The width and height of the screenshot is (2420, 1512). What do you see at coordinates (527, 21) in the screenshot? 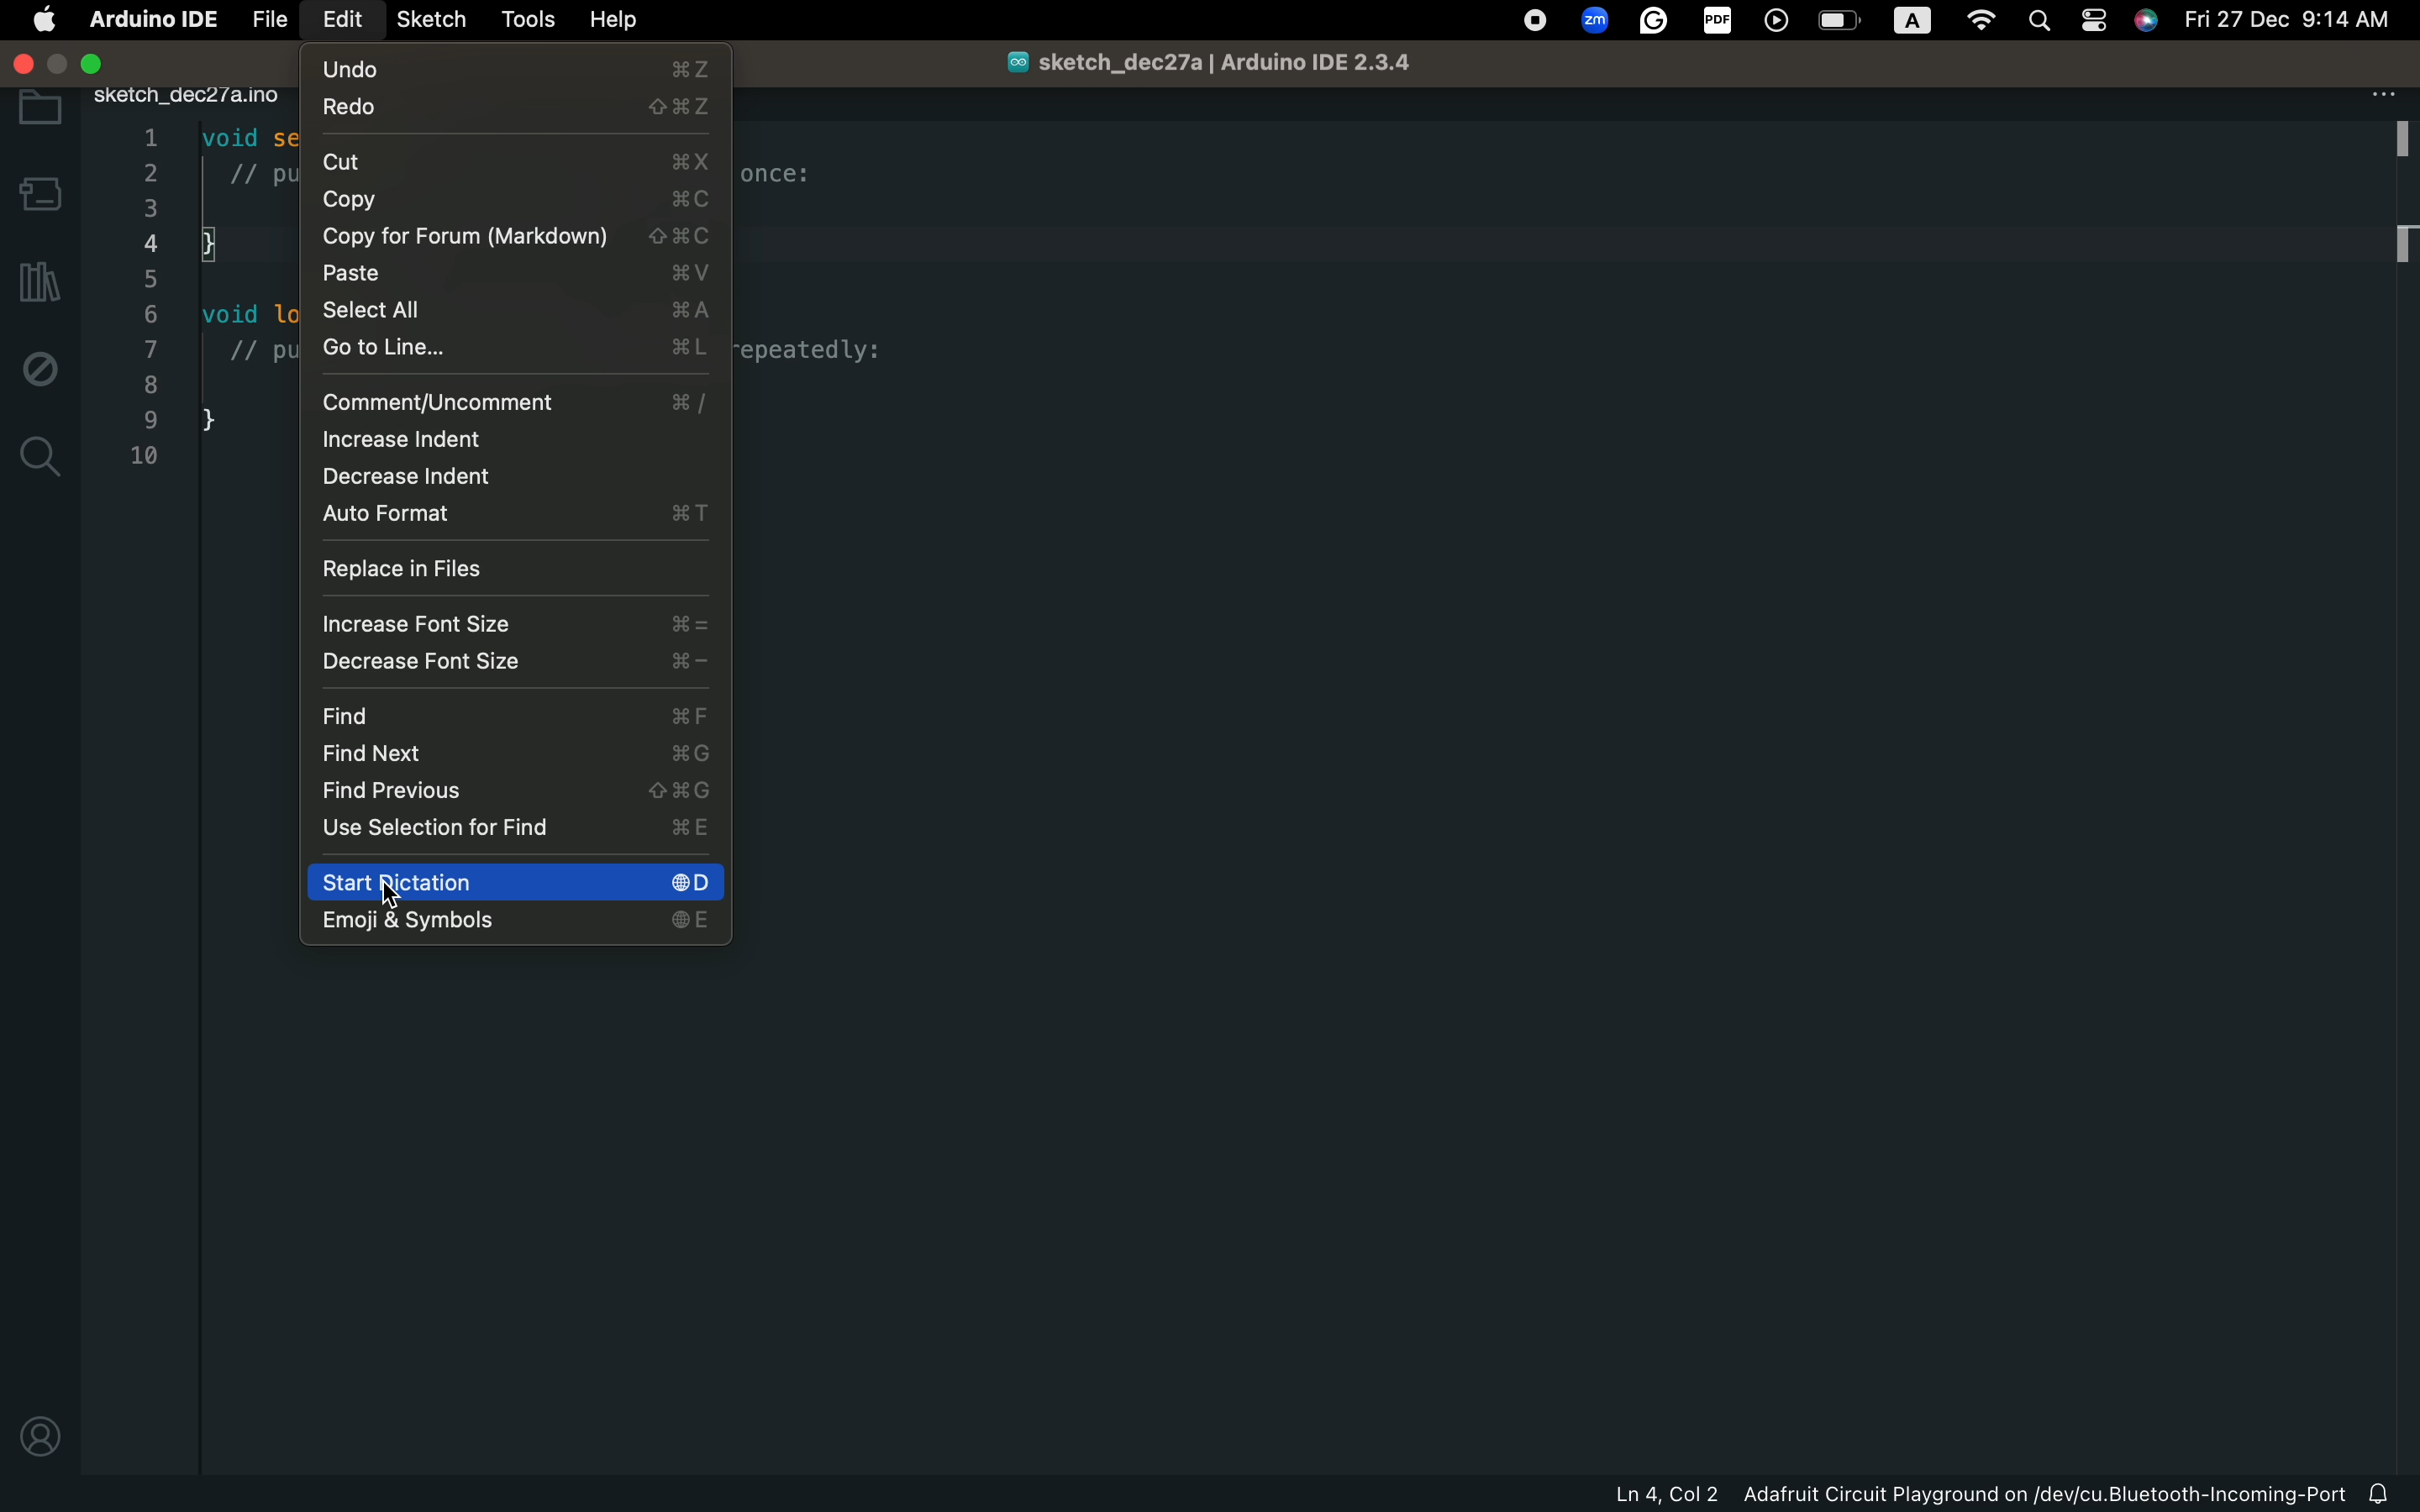
I see `tools` at bounding box center [527, 21].